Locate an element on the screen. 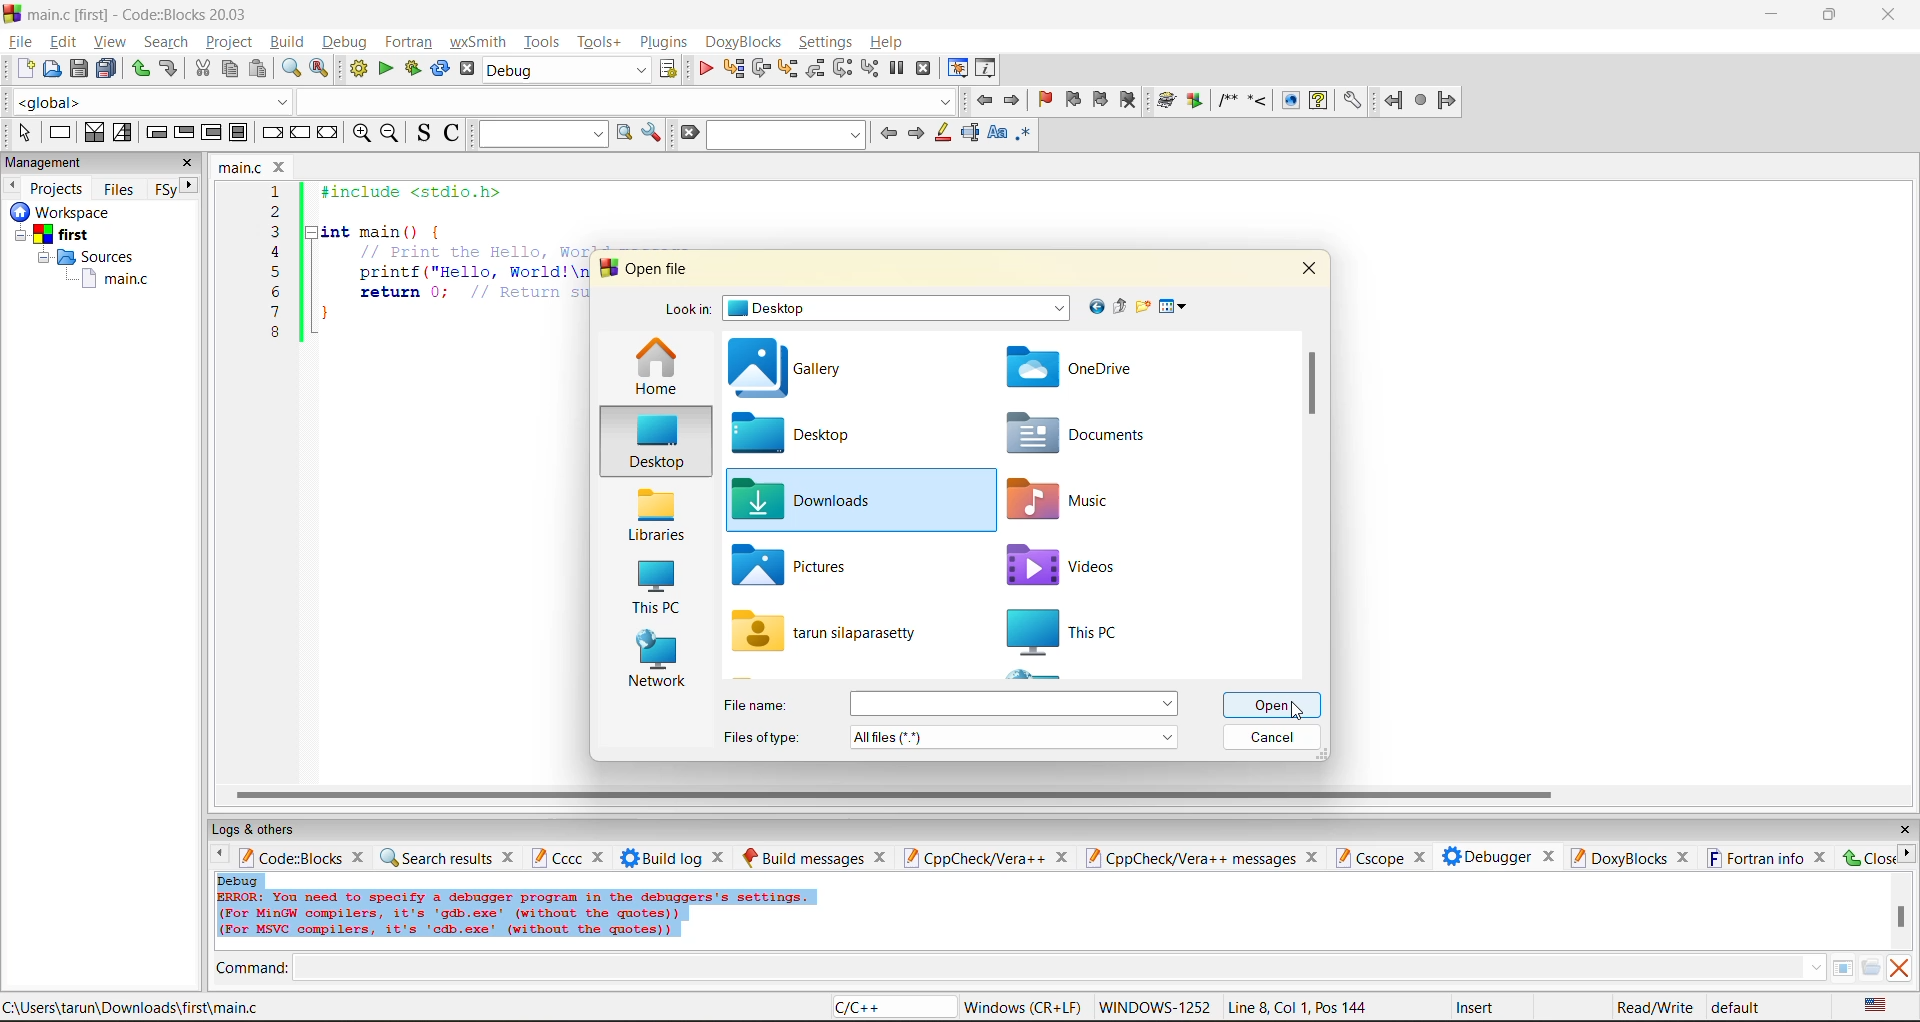 This screenshot has width=1920, height=1022. create new folder is located at coordinates (1145, 306).